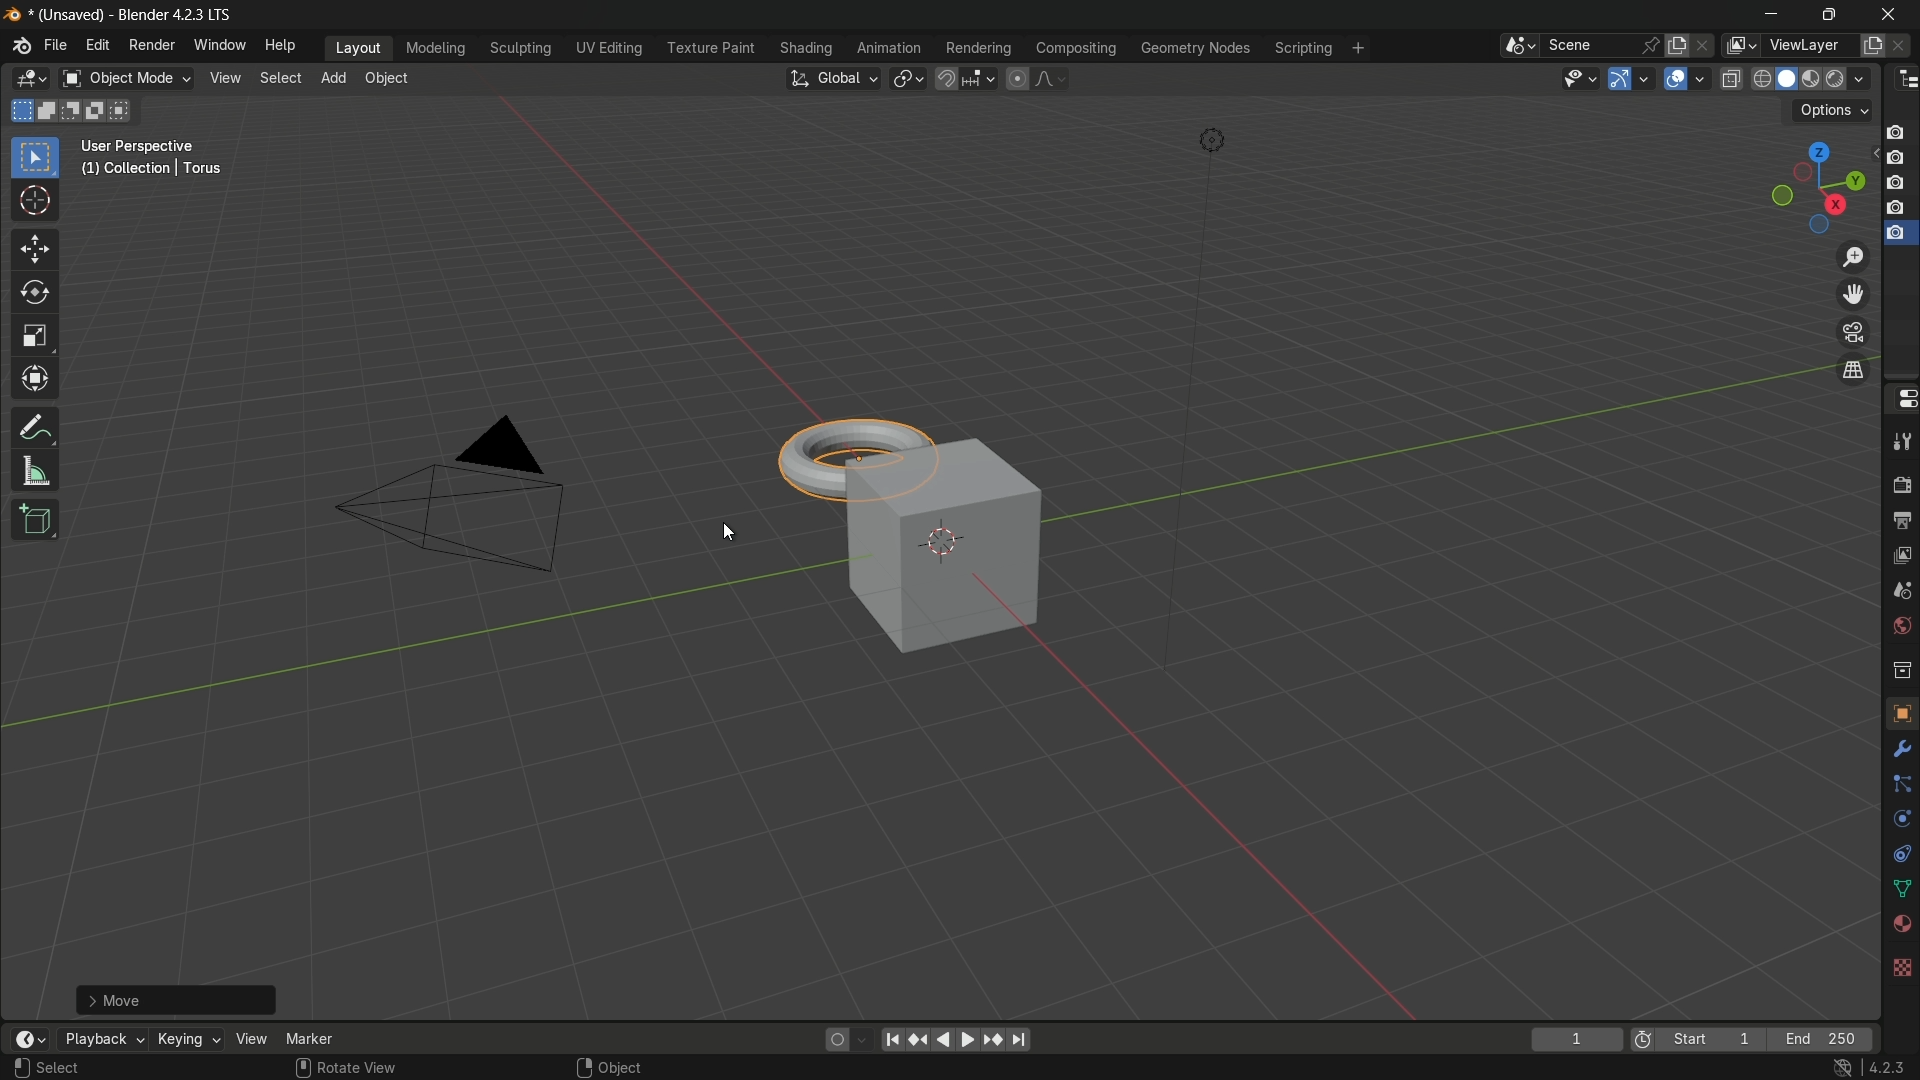  Describe the element at coordinates (1908, 80) in the screenshot. I see `outliner` at that location.